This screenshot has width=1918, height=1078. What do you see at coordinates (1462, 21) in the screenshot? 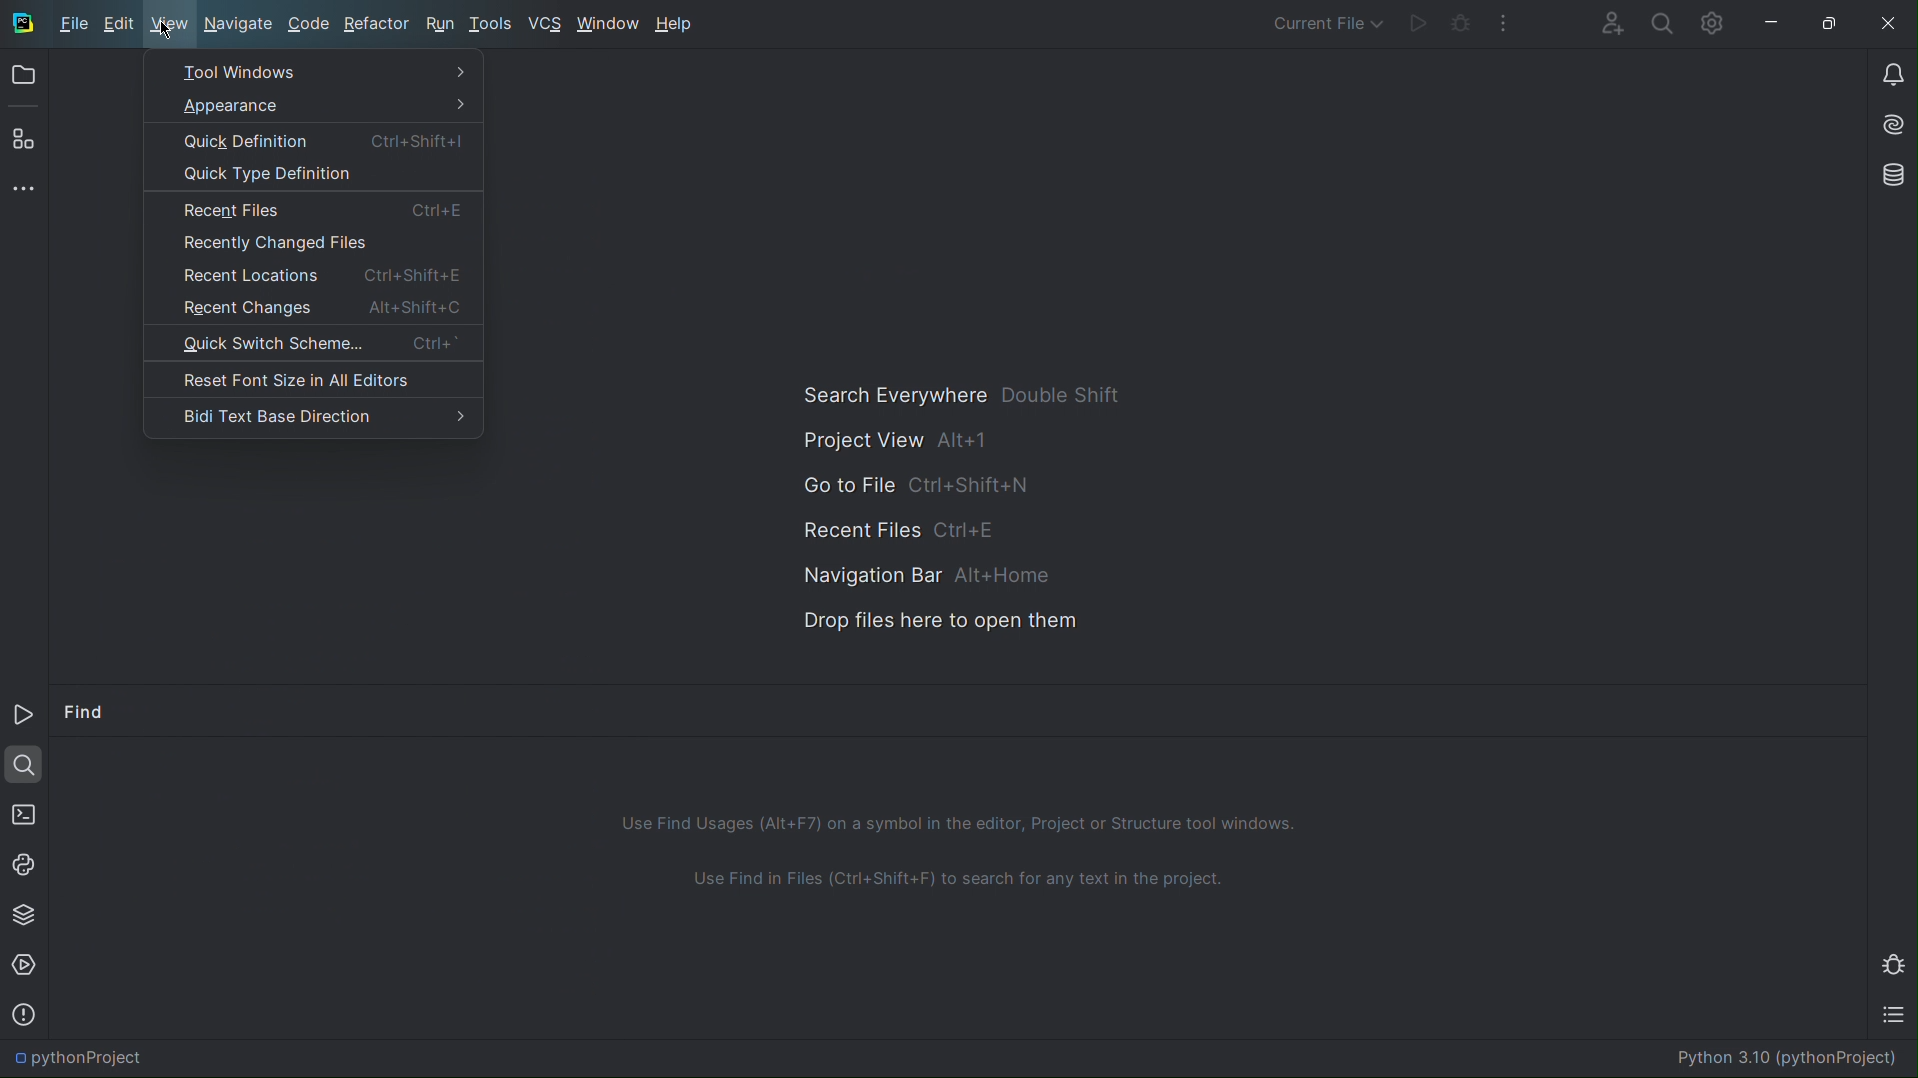
I see `Debug` at bounding box center [1462, 21].